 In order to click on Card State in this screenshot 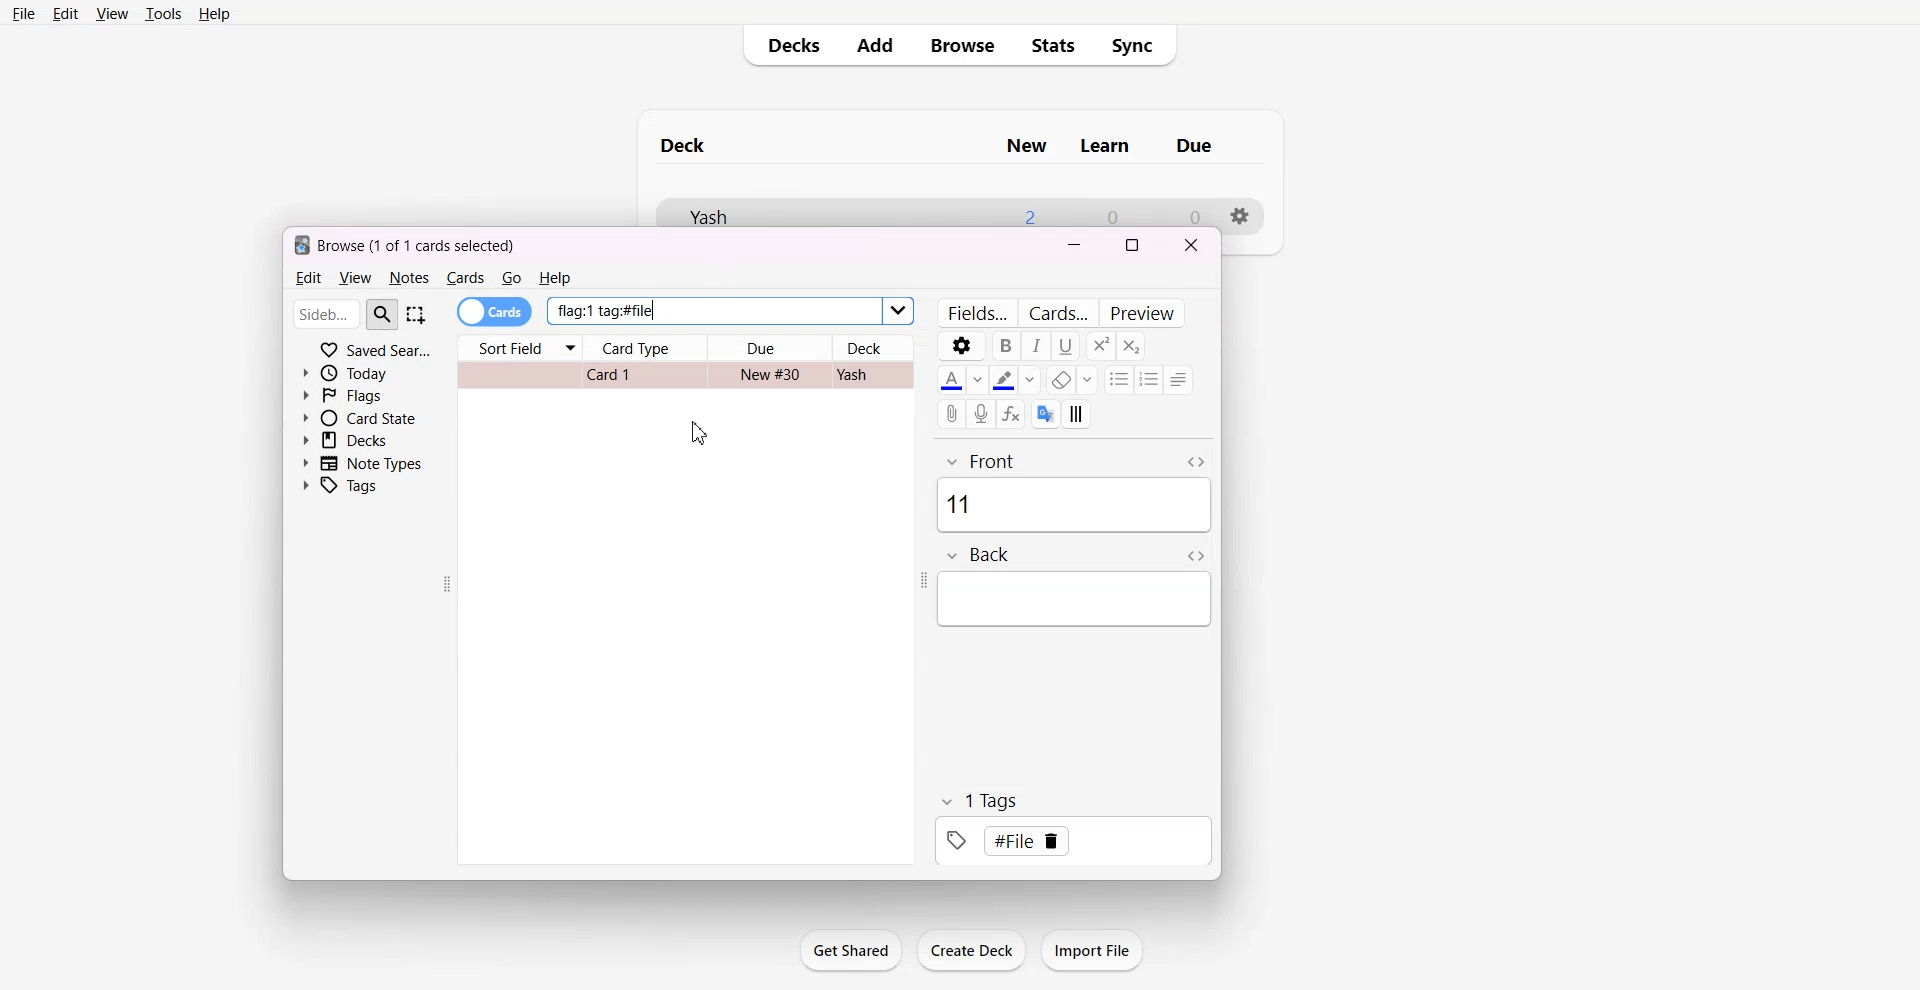, I will do `click(359, 419)`.